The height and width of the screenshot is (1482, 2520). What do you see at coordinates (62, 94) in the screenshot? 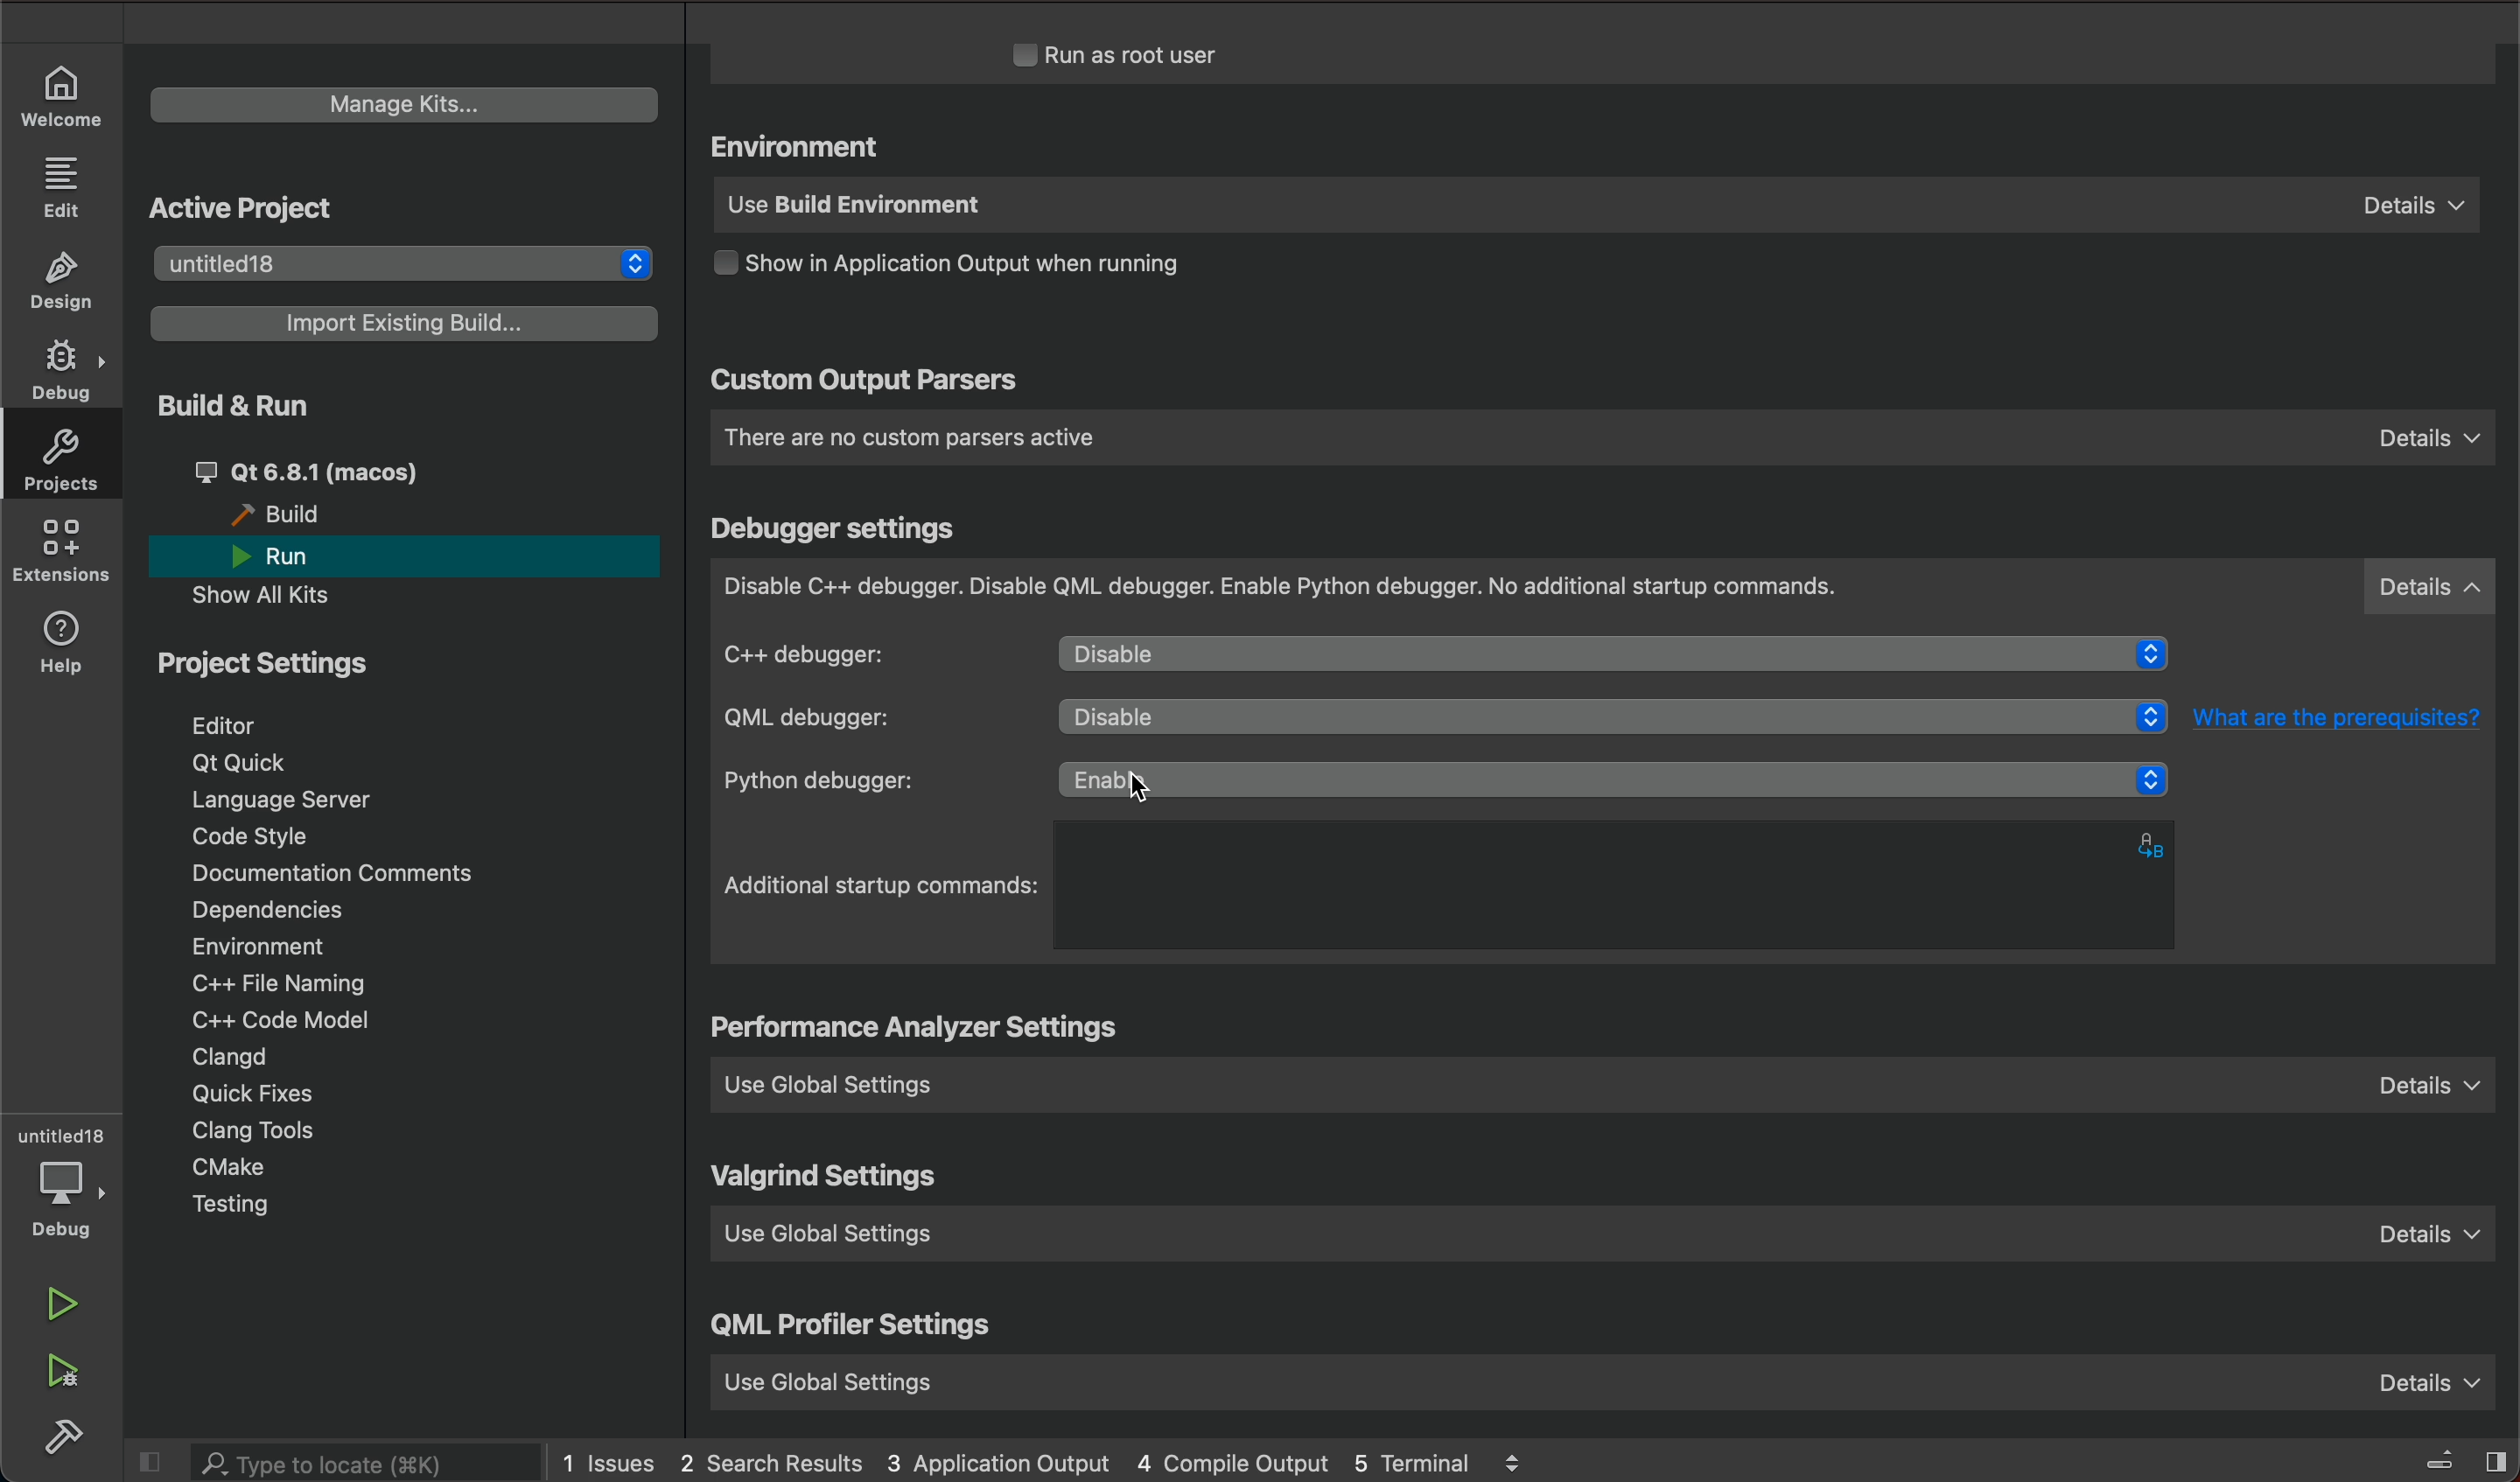
I see `WELCOME` at bounding box center [62, 94].